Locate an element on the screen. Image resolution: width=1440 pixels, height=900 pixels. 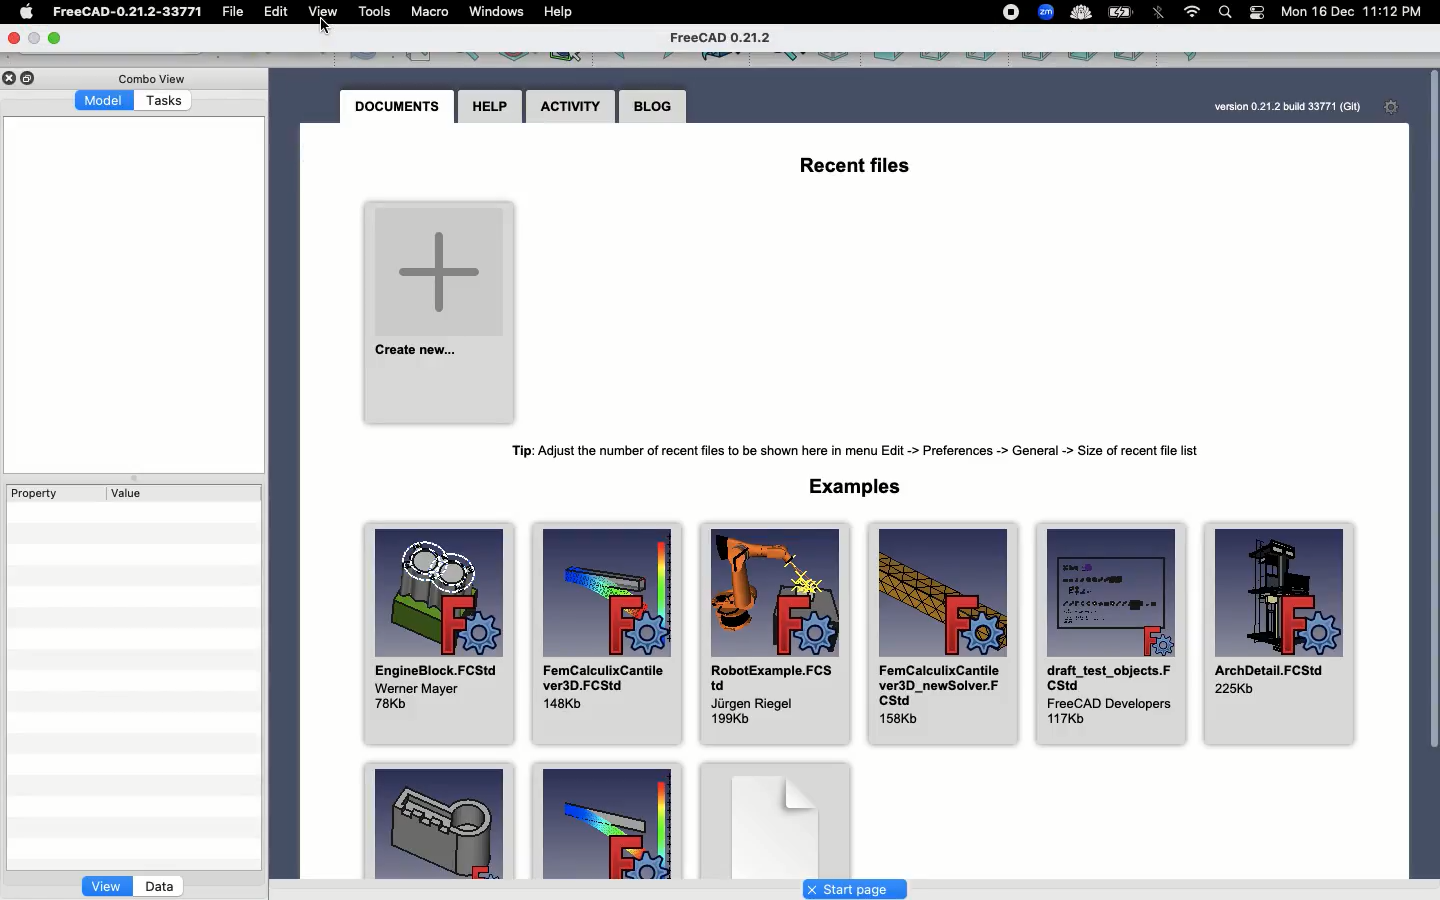
Examples is located at coordinates (858, 487).